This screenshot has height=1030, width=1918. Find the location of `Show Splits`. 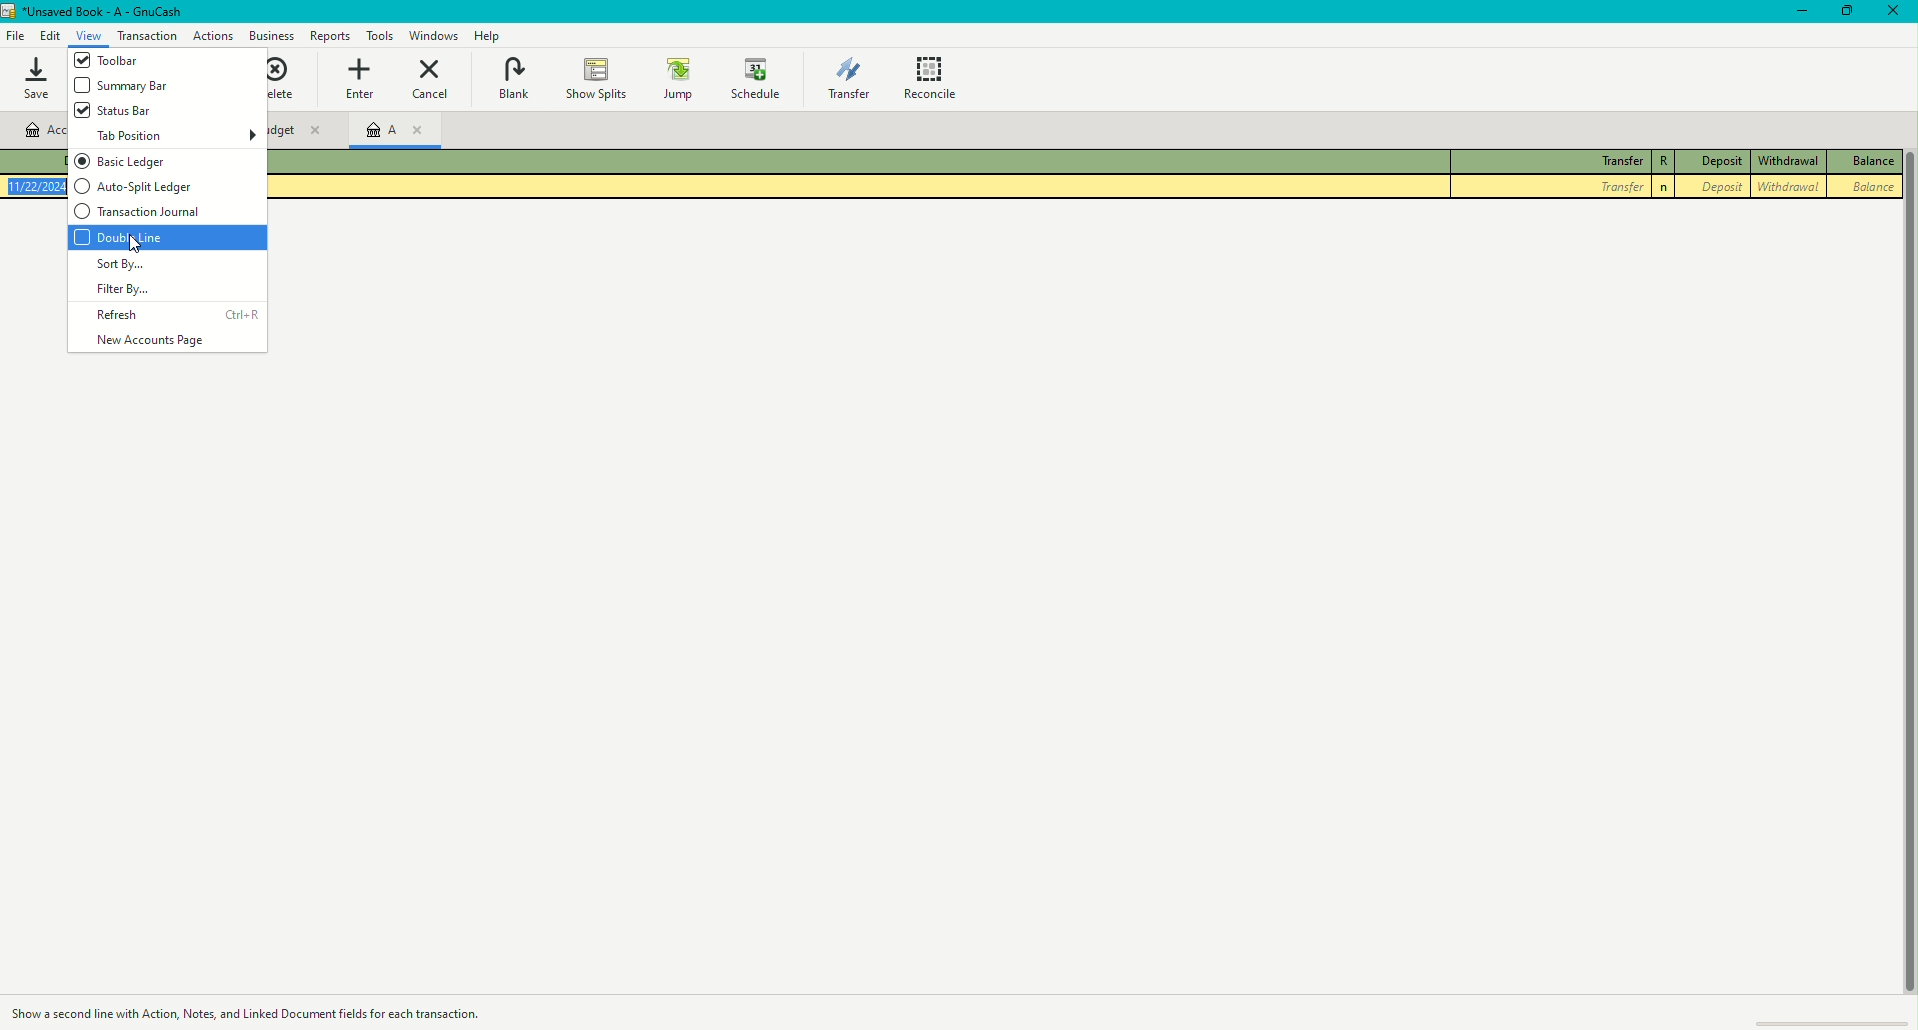

Show Splits is located at coordinates (594, 75).